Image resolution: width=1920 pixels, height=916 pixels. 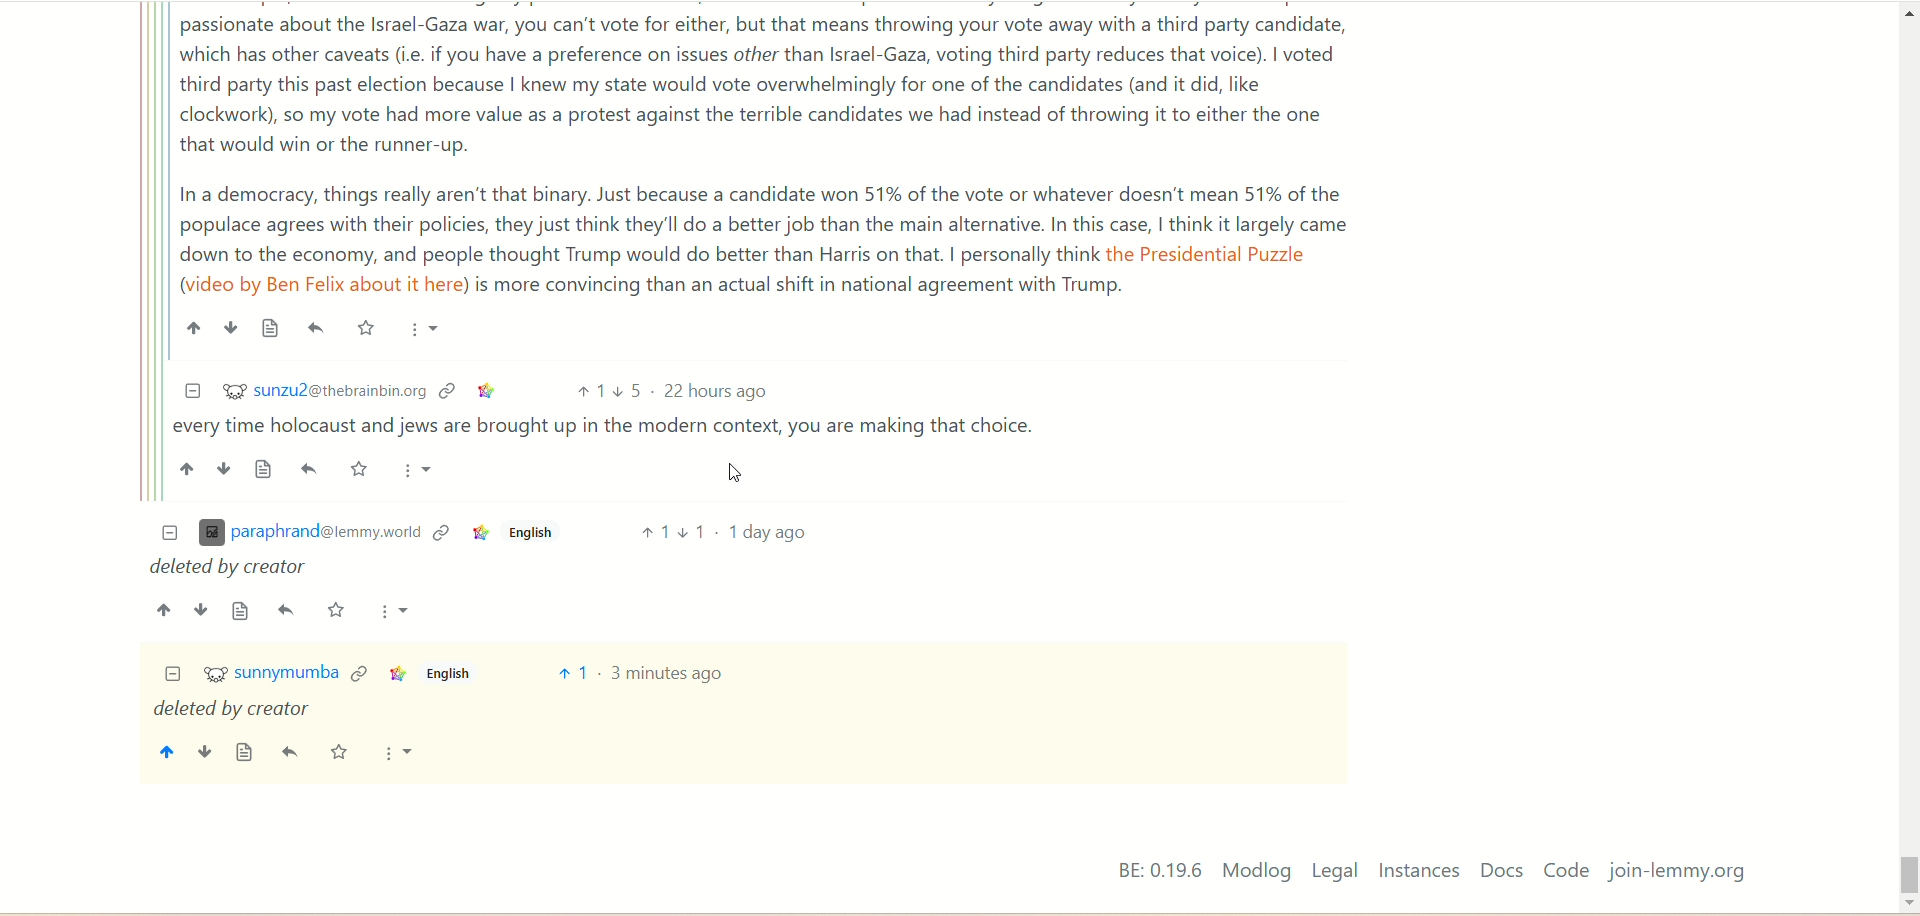 I want to click on Link, so click(x=478, y=535).